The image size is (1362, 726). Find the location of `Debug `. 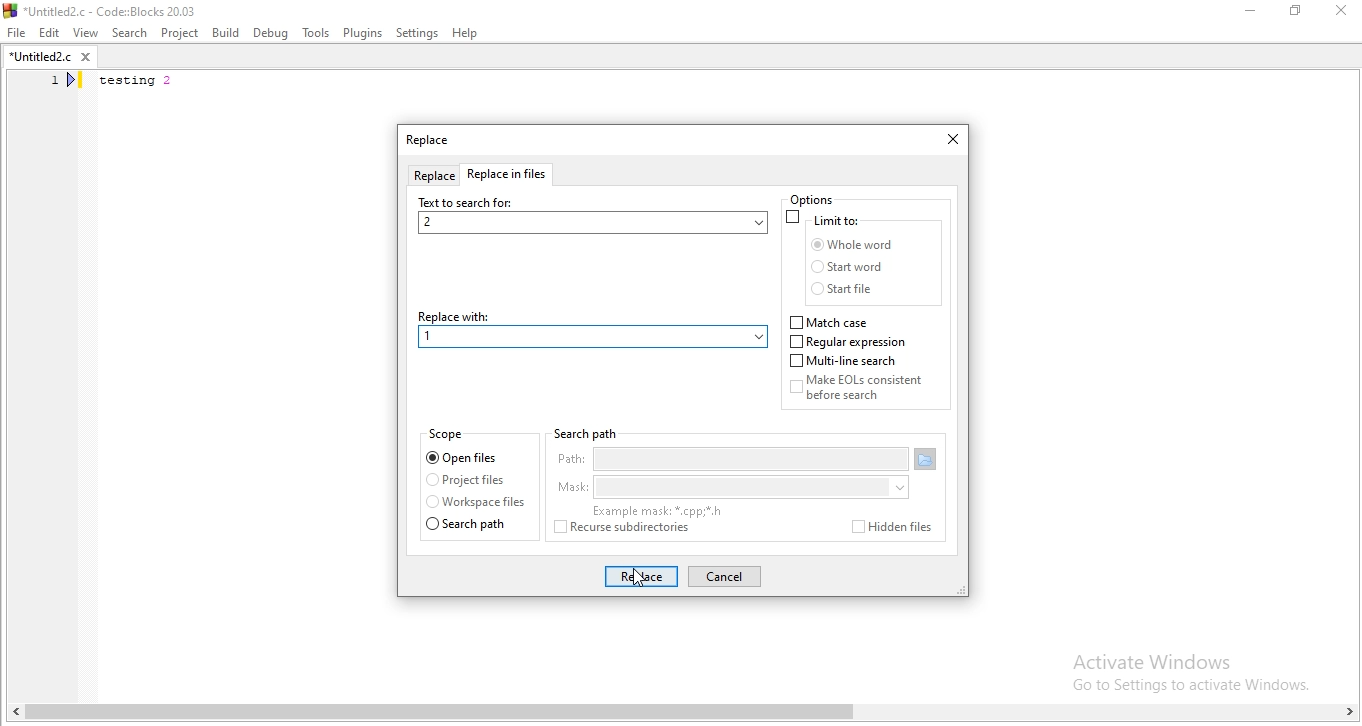

Debug  is located at coordinates (271, 31).